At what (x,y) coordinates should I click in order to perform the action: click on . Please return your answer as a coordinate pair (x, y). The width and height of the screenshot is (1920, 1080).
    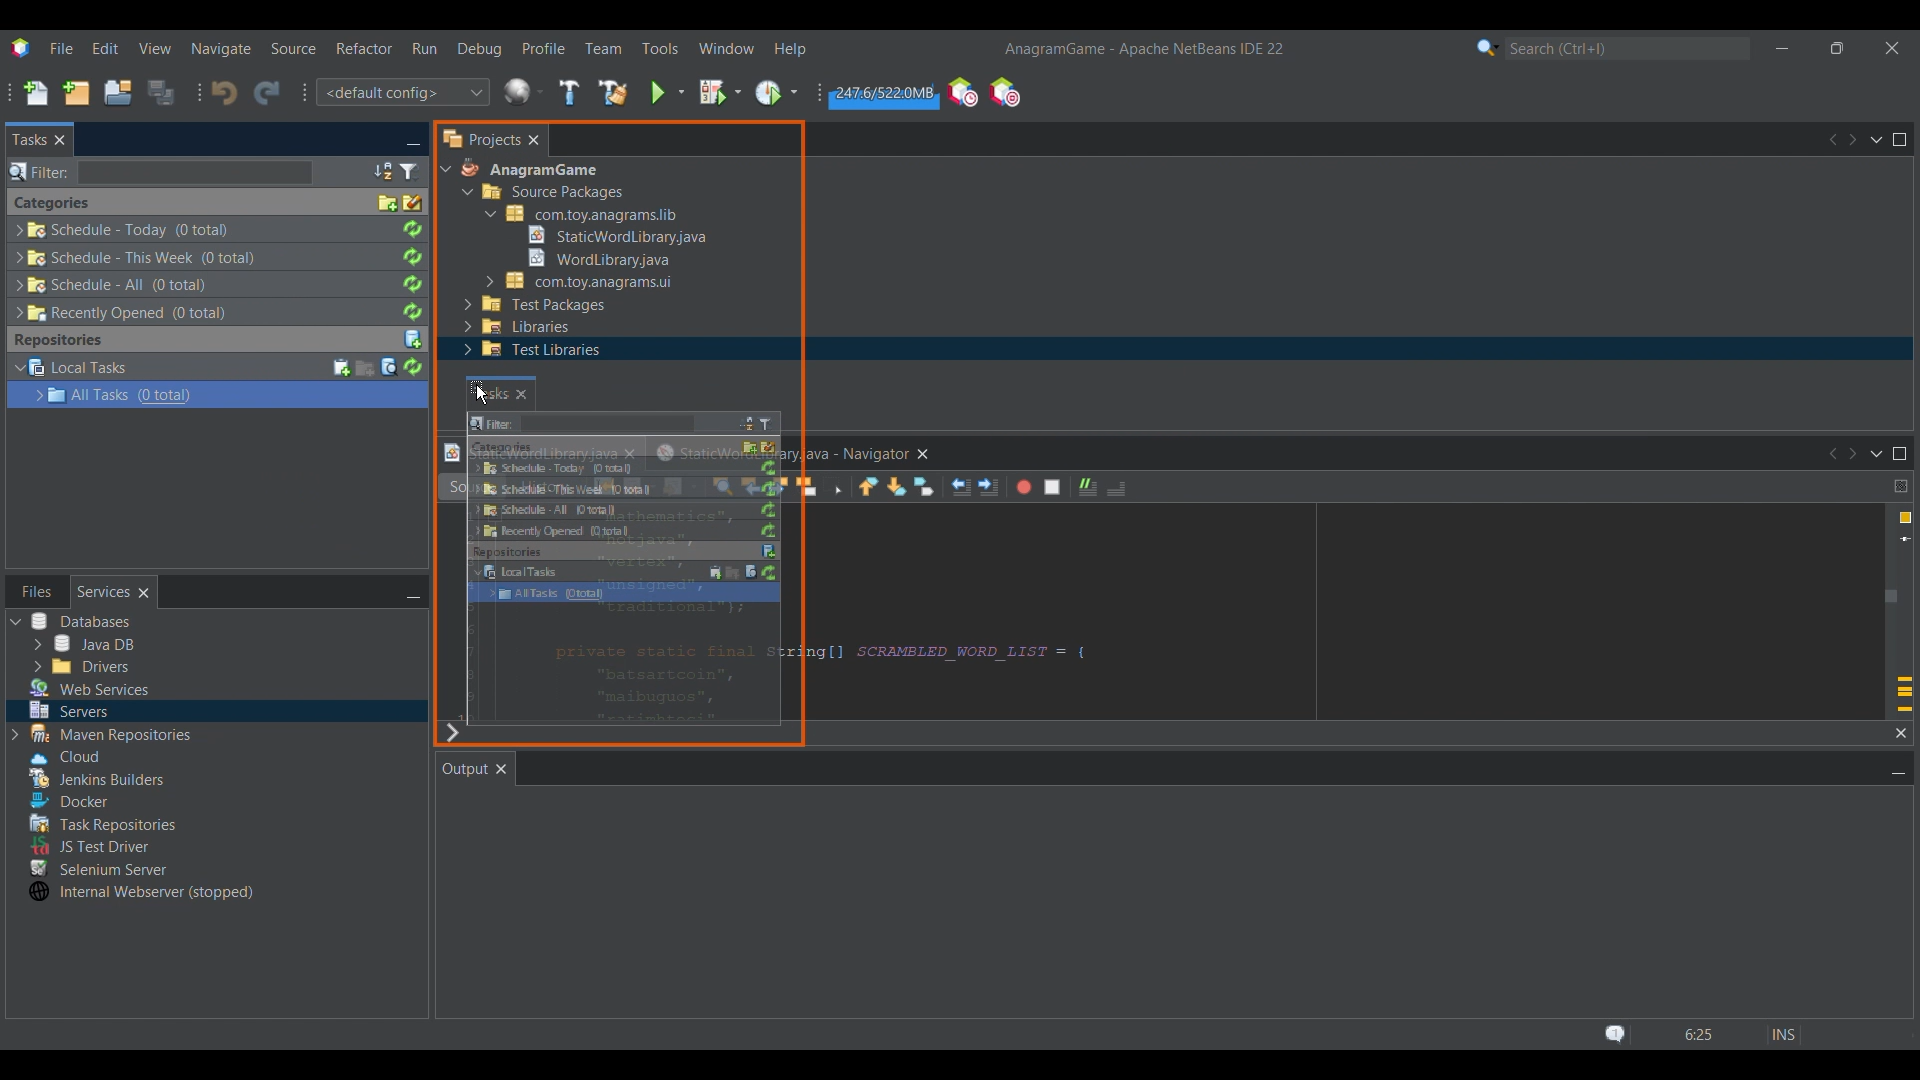
    Looking at the image, I should click on (68, 709).